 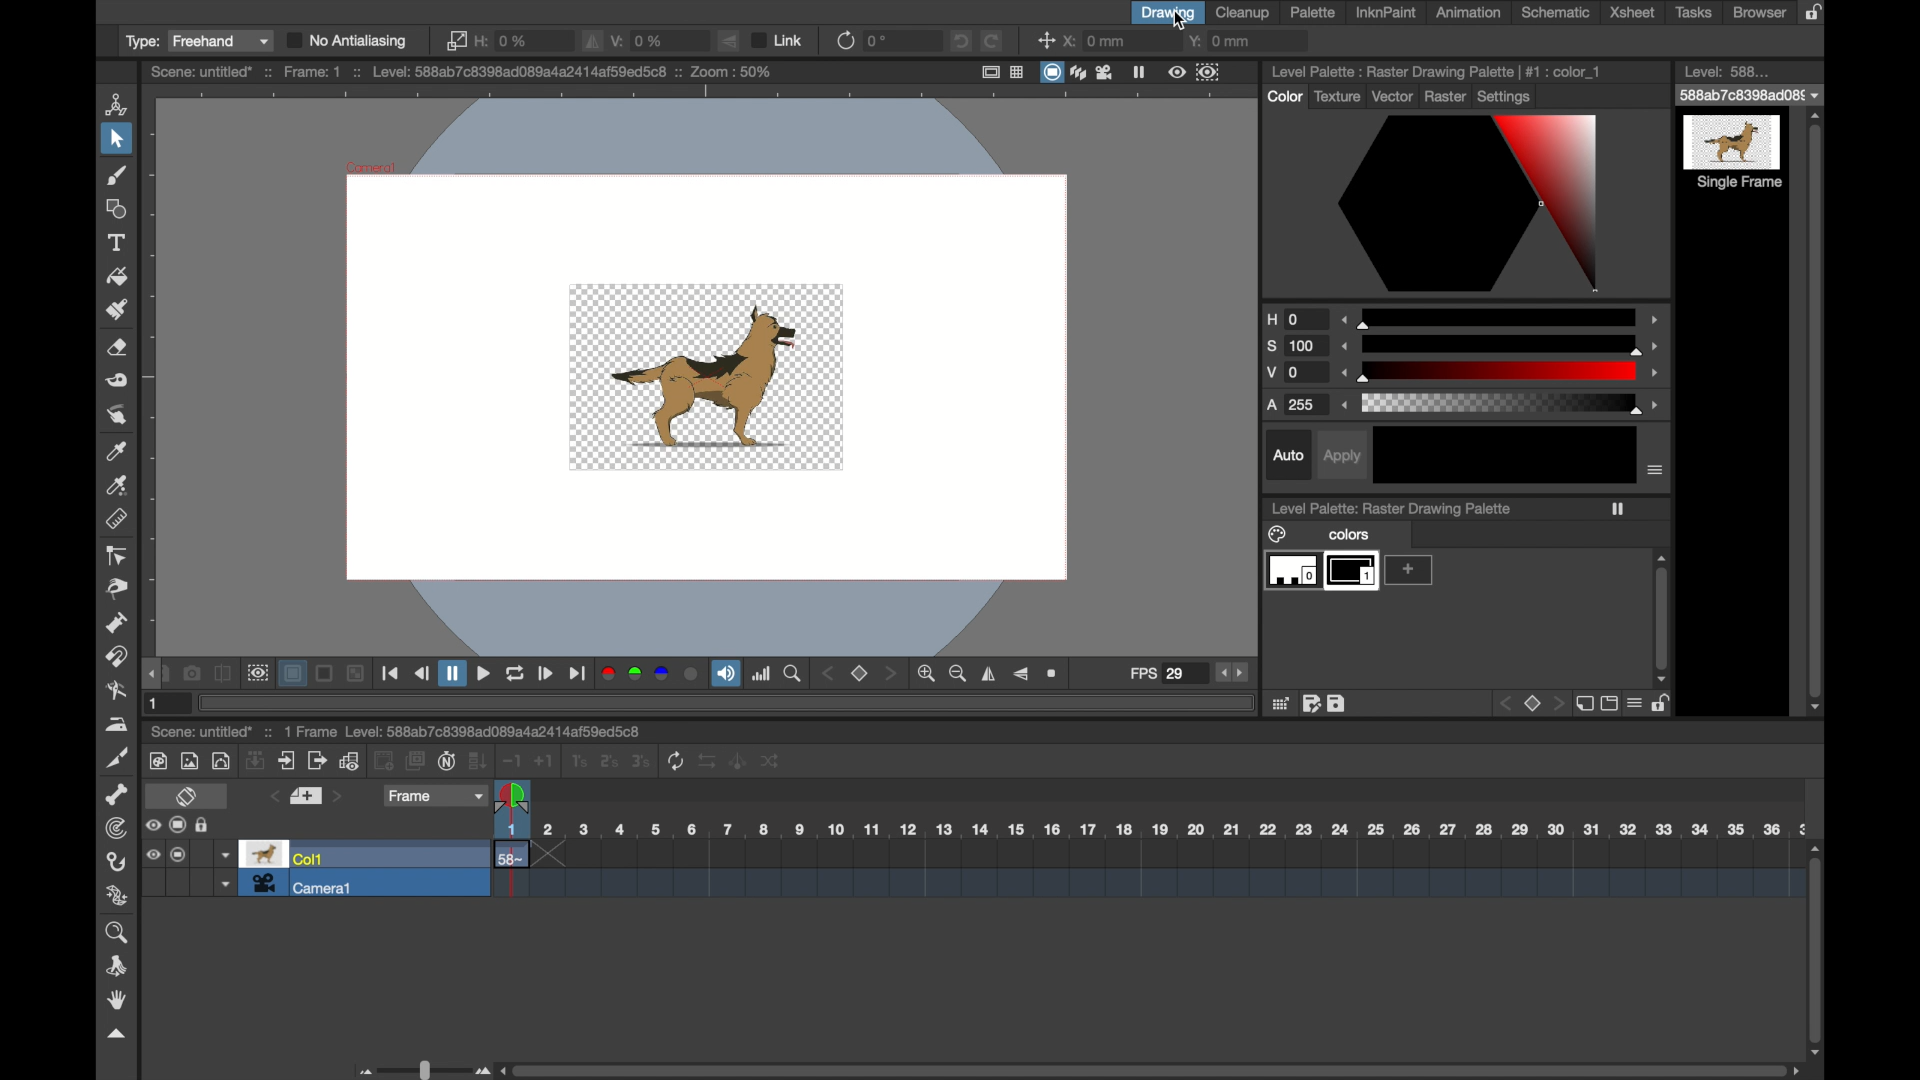 What do you see at coordinates (989, 674) in the screenshot?
I see `flip horizontally` at bounding box center [989, 674].